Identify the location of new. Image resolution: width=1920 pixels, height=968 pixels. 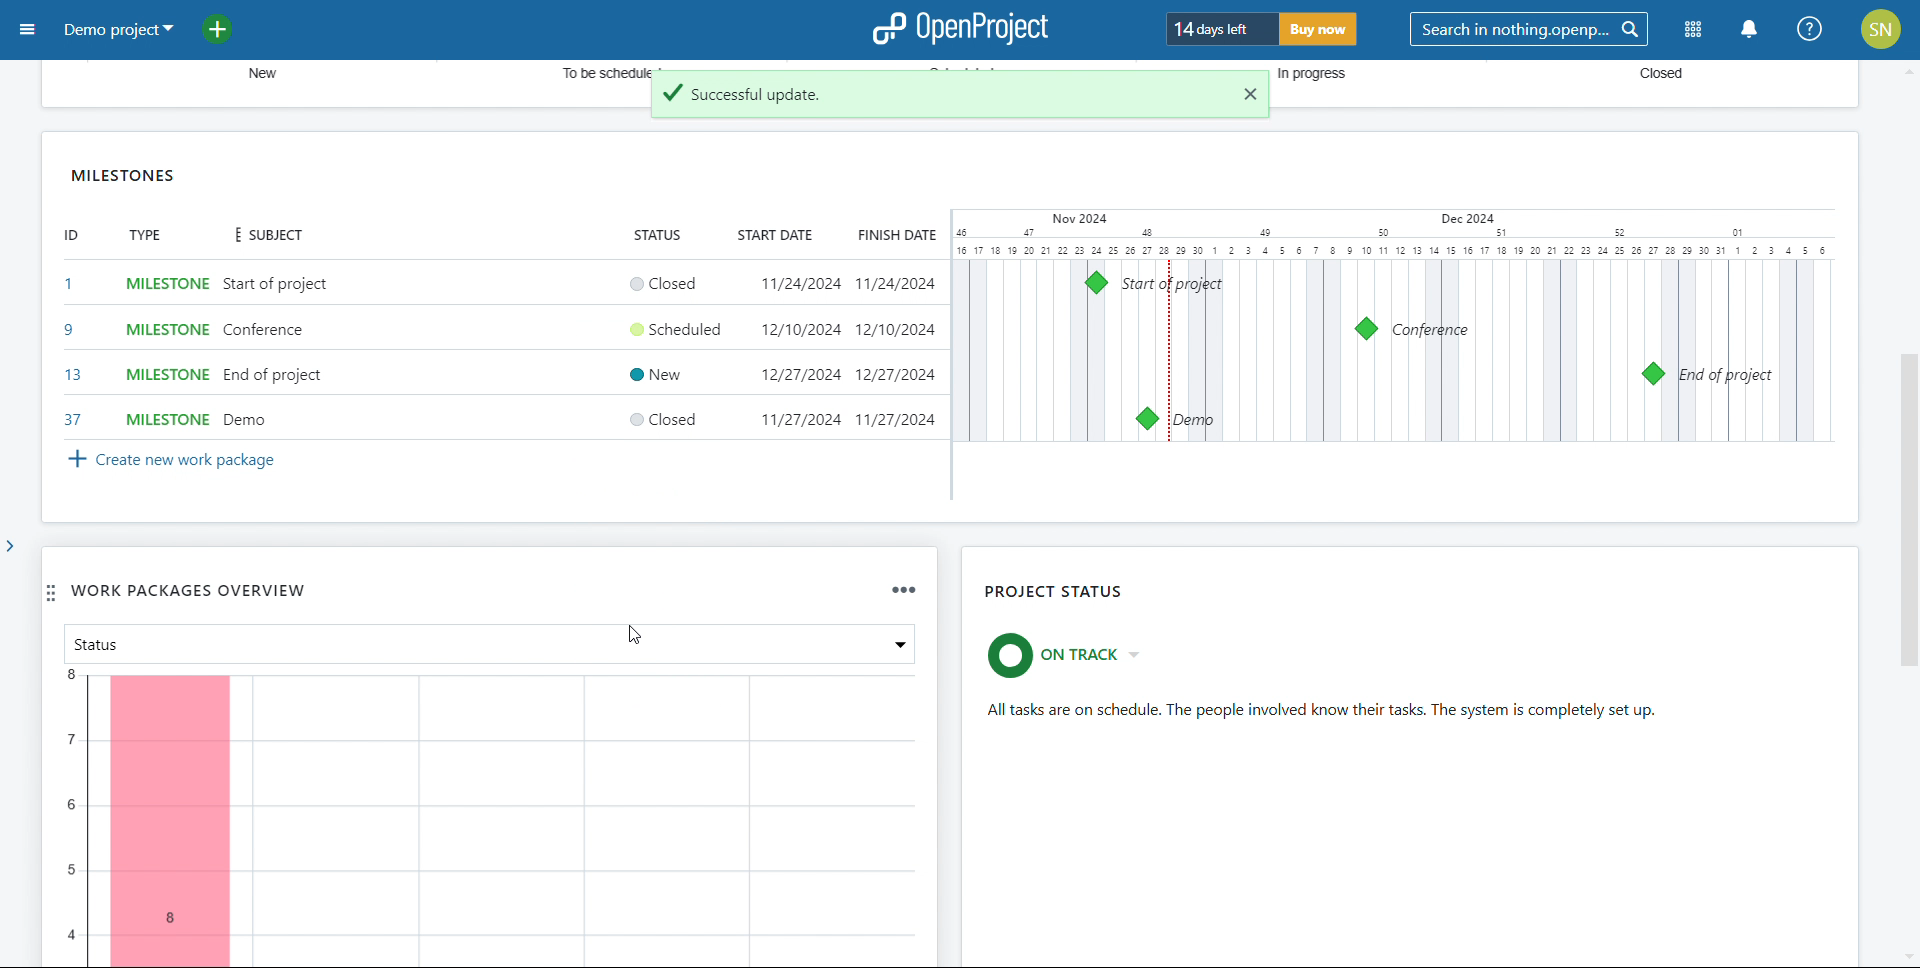
(255, 74).